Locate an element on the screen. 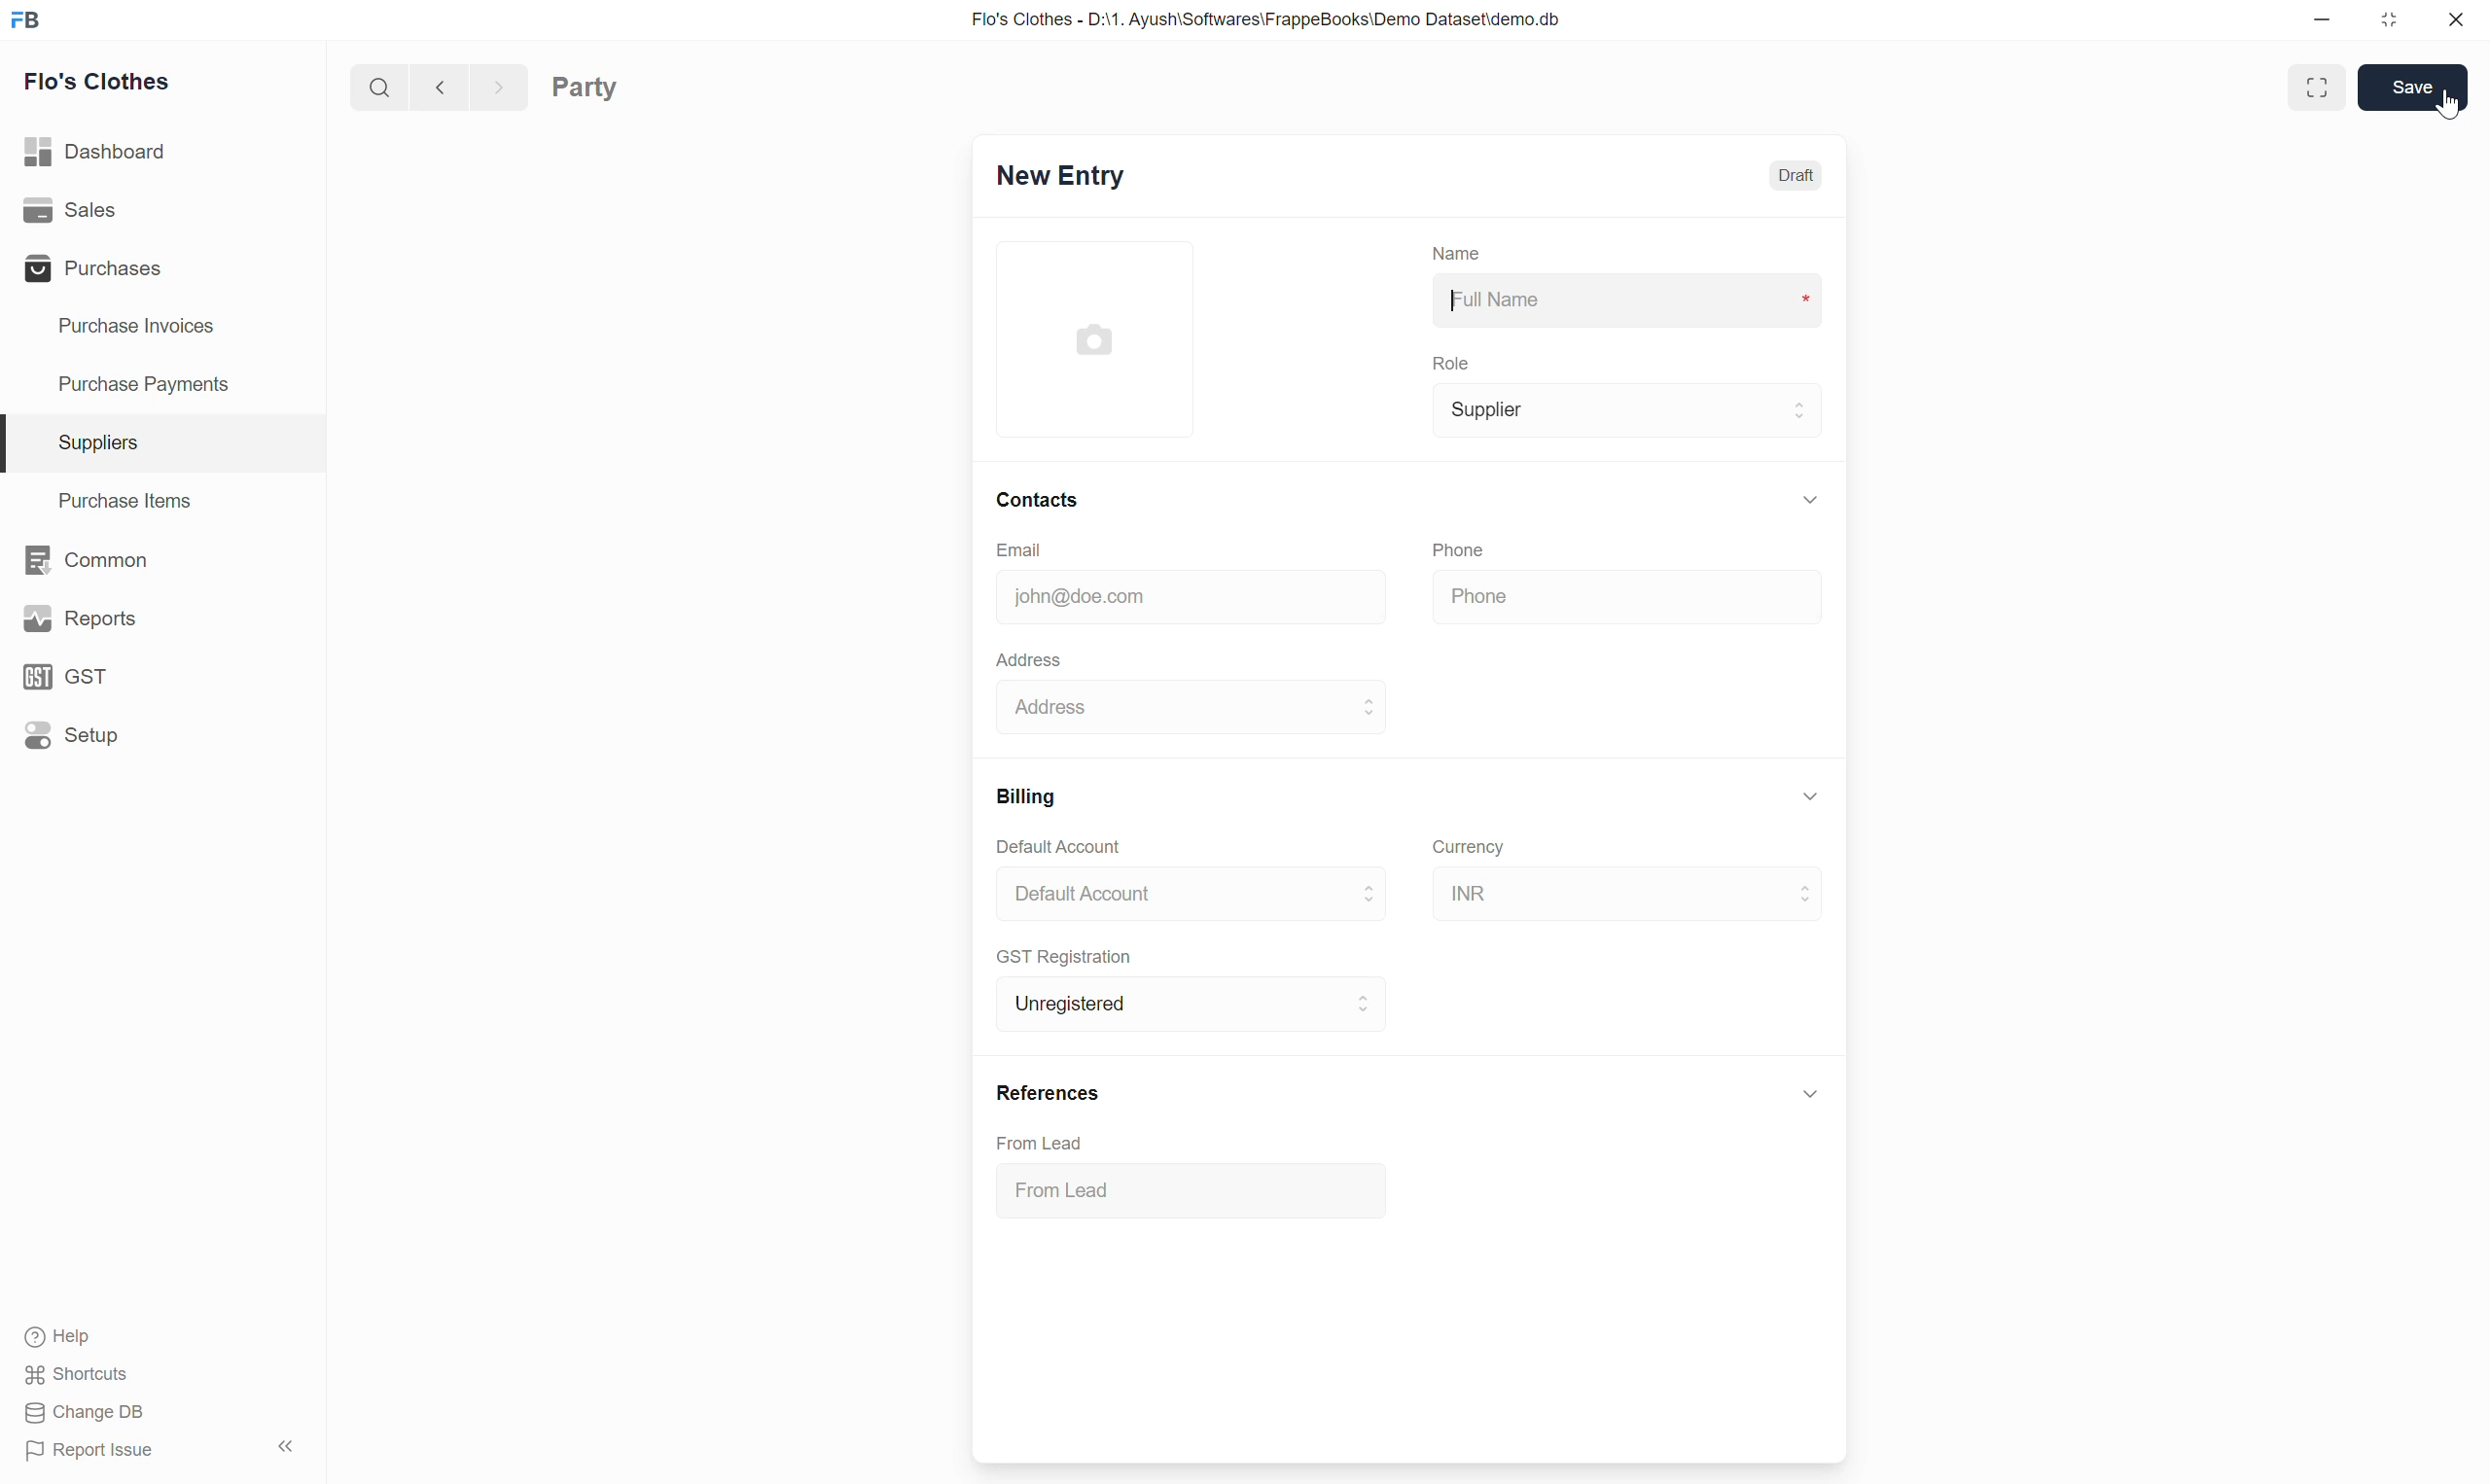  Collapse is located at coordinates (1810, 500).